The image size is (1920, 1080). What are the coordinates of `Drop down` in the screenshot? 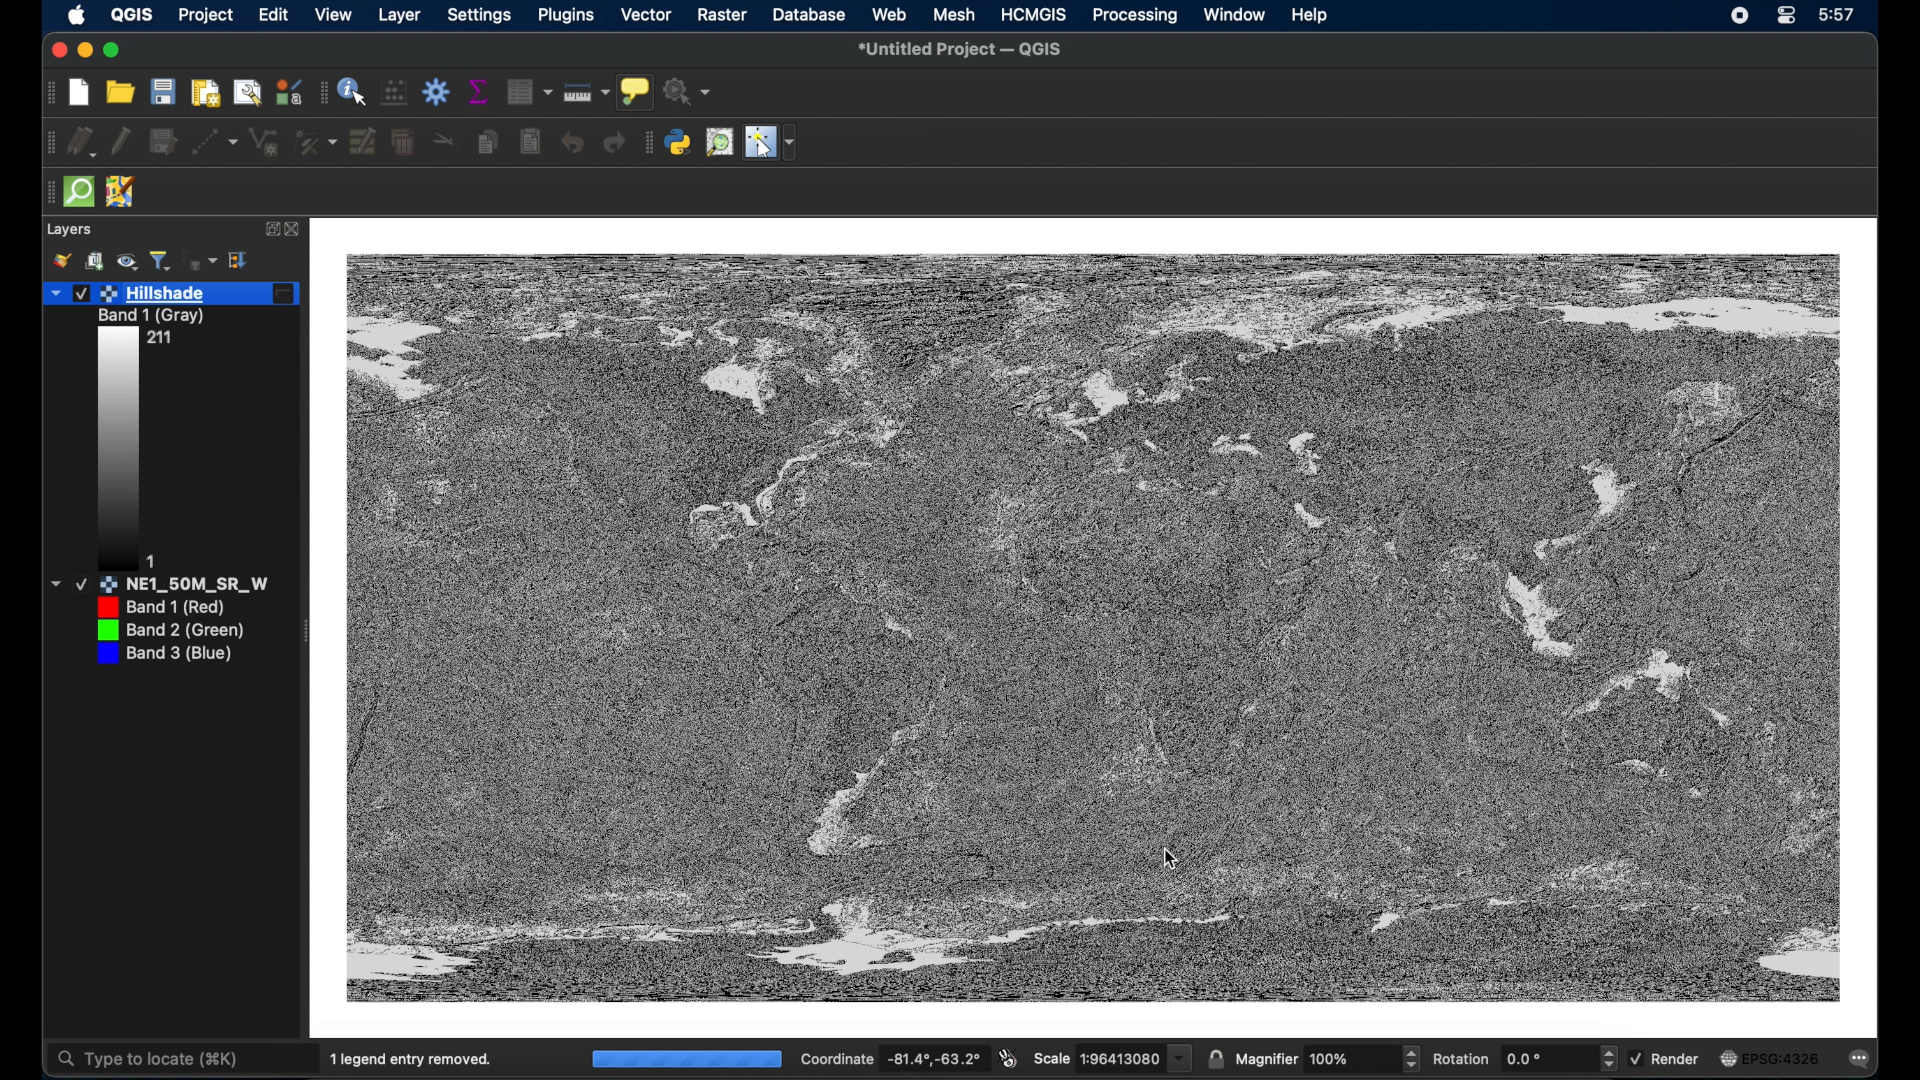 It's located at (57, 584).